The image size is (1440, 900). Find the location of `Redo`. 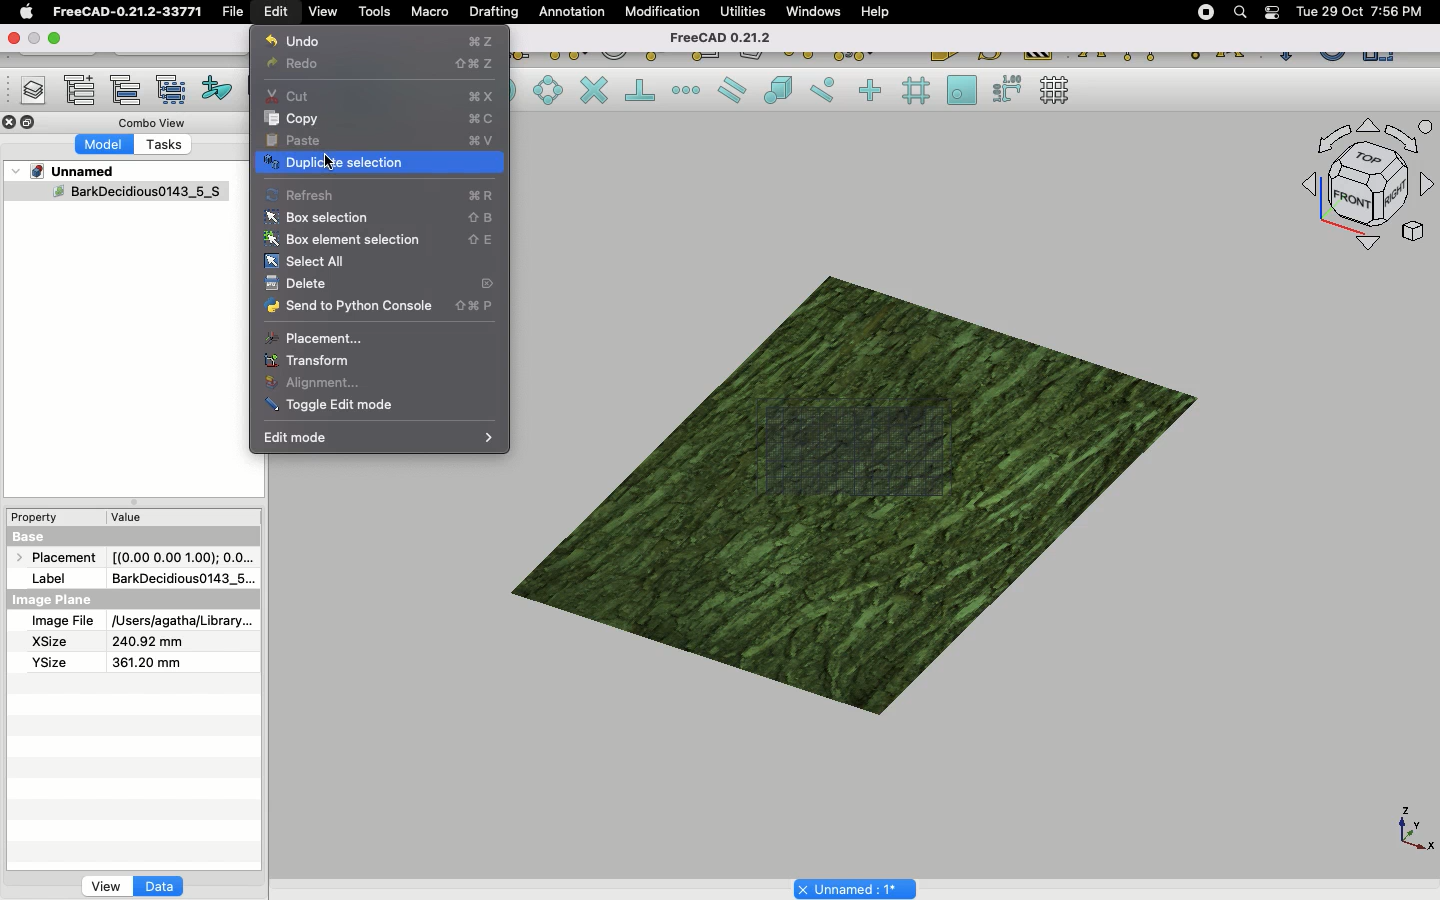

Redo is located at coordinates (386, 66).